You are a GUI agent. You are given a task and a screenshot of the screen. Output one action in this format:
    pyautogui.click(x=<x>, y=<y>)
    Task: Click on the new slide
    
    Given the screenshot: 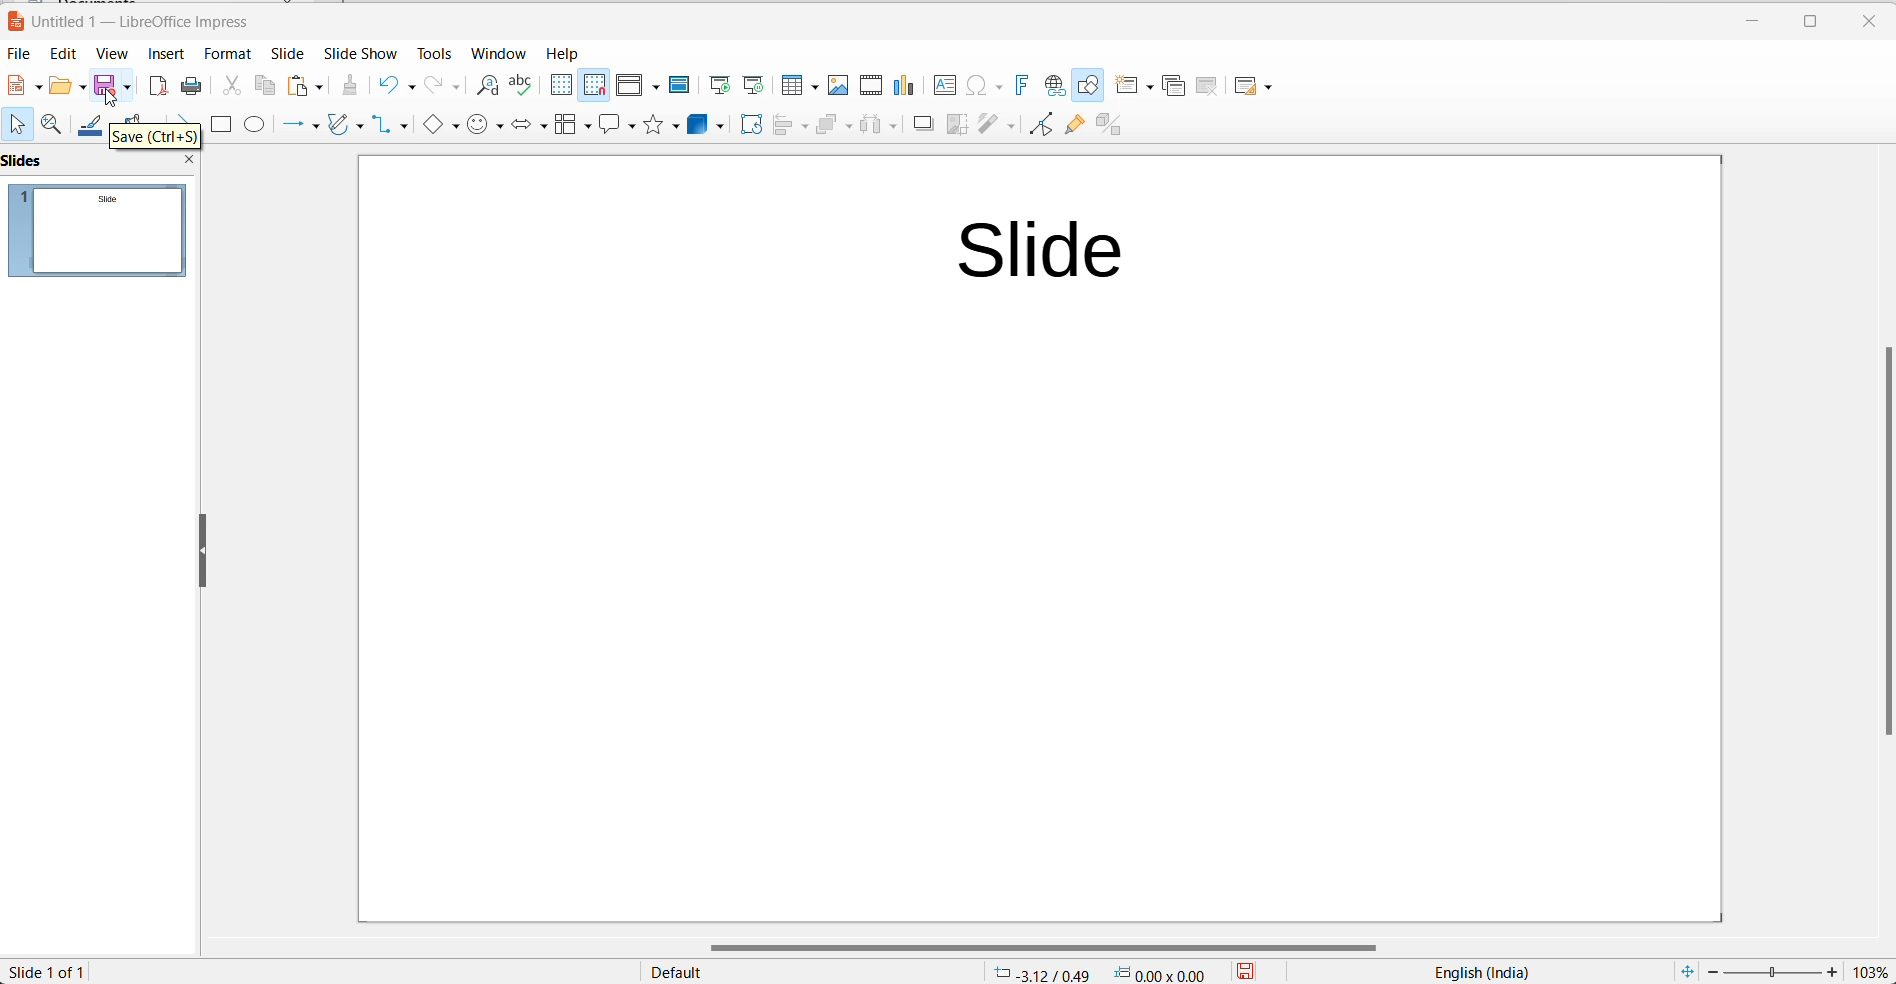 What is the action you would take?
    pyautogui.click(x=1131, y=87)
    